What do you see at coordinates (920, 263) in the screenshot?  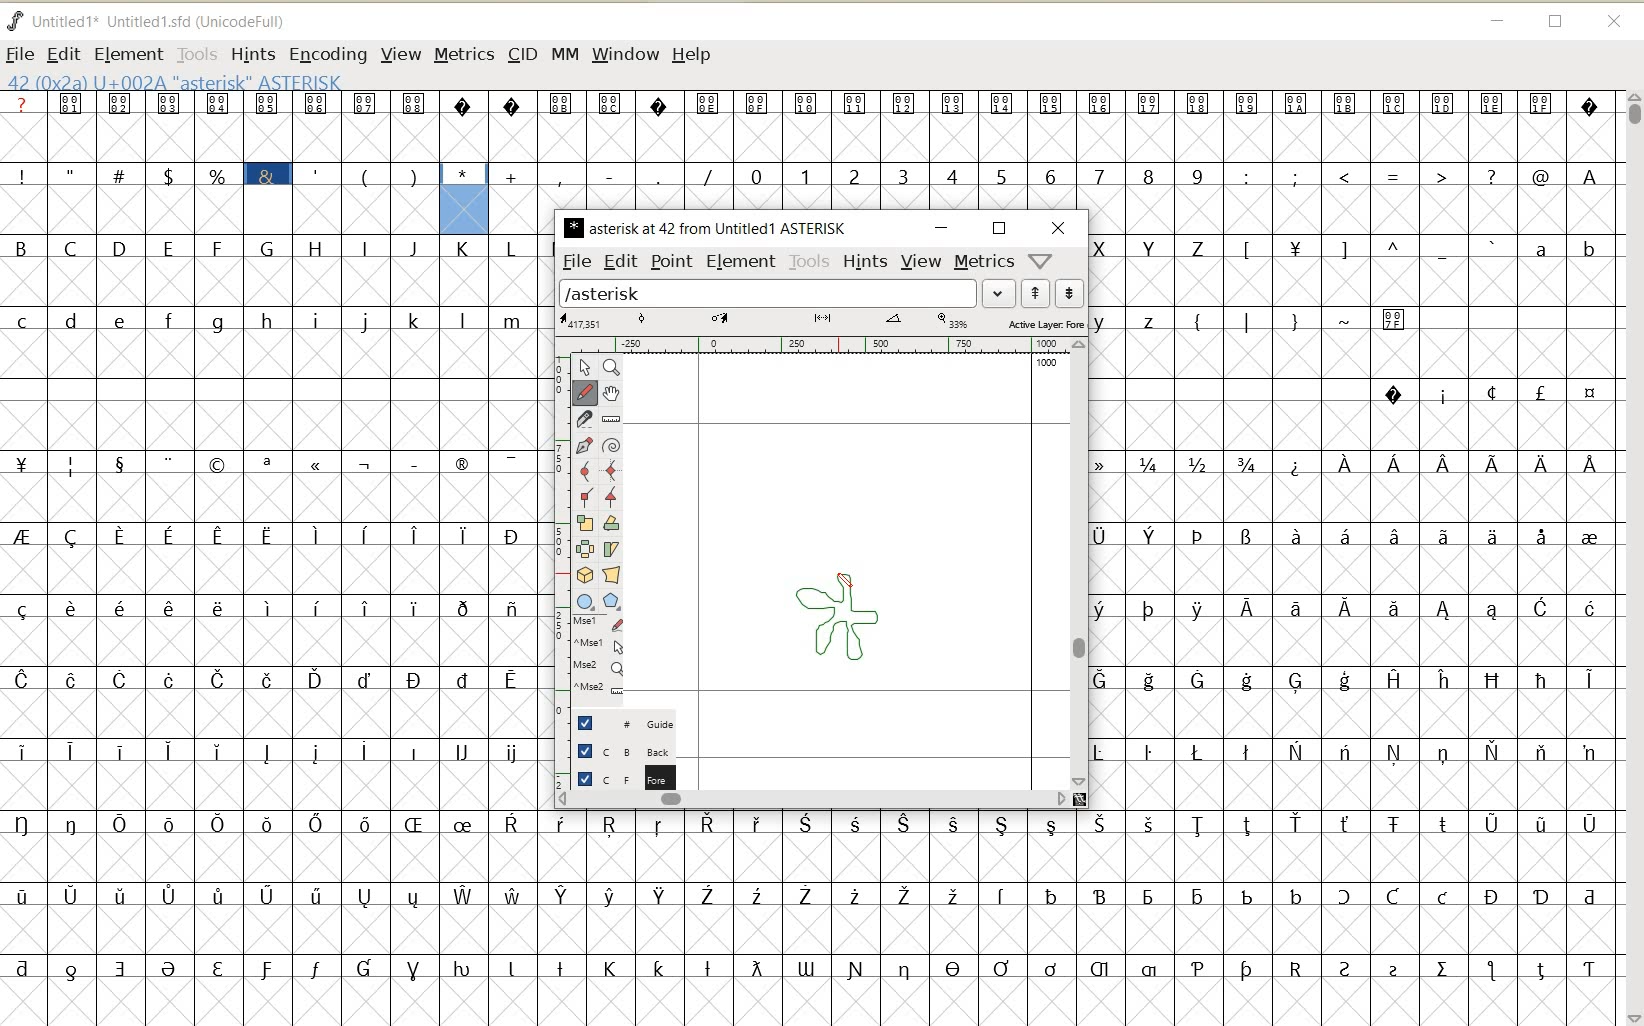 I see `VIEW` at bounding box center [920, 263].